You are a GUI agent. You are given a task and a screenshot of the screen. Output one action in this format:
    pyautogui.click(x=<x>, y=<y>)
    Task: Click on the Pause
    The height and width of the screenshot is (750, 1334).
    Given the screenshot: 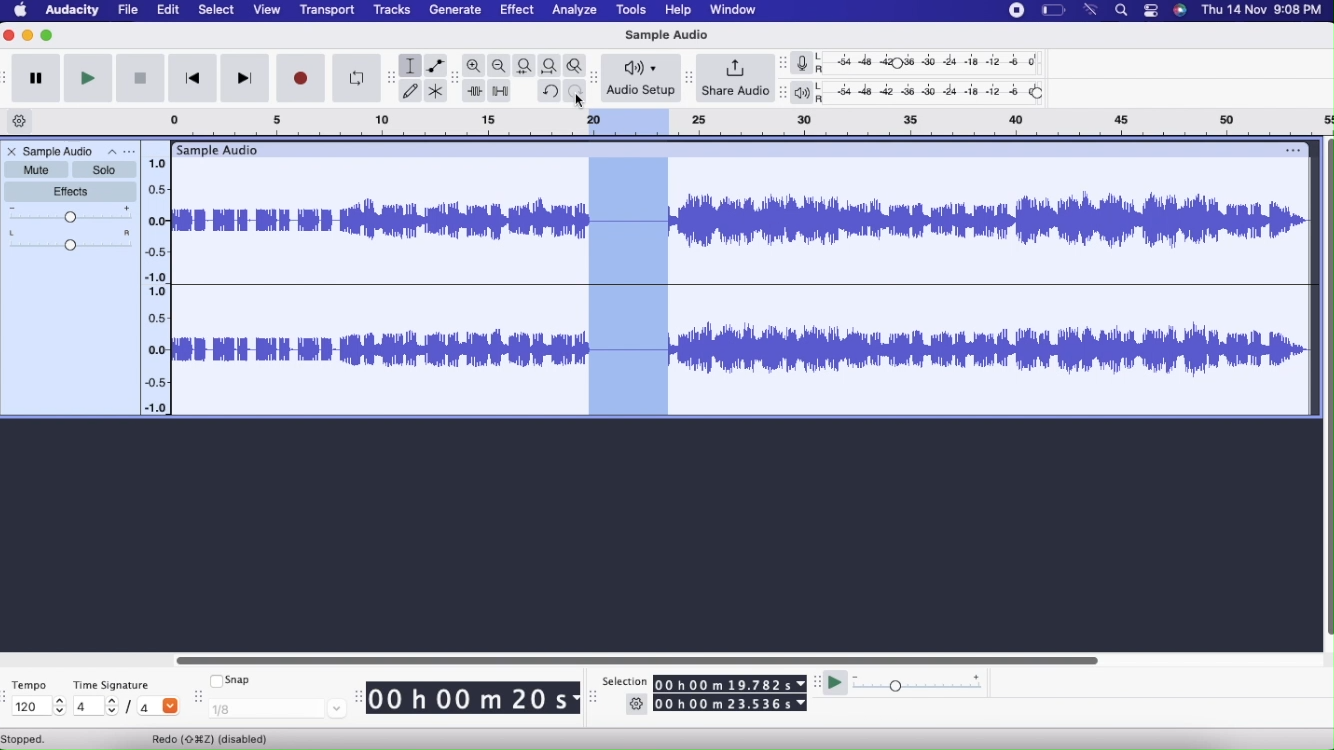 What is the action you would take?
    pyautogui.click(x=35, y=77)
    